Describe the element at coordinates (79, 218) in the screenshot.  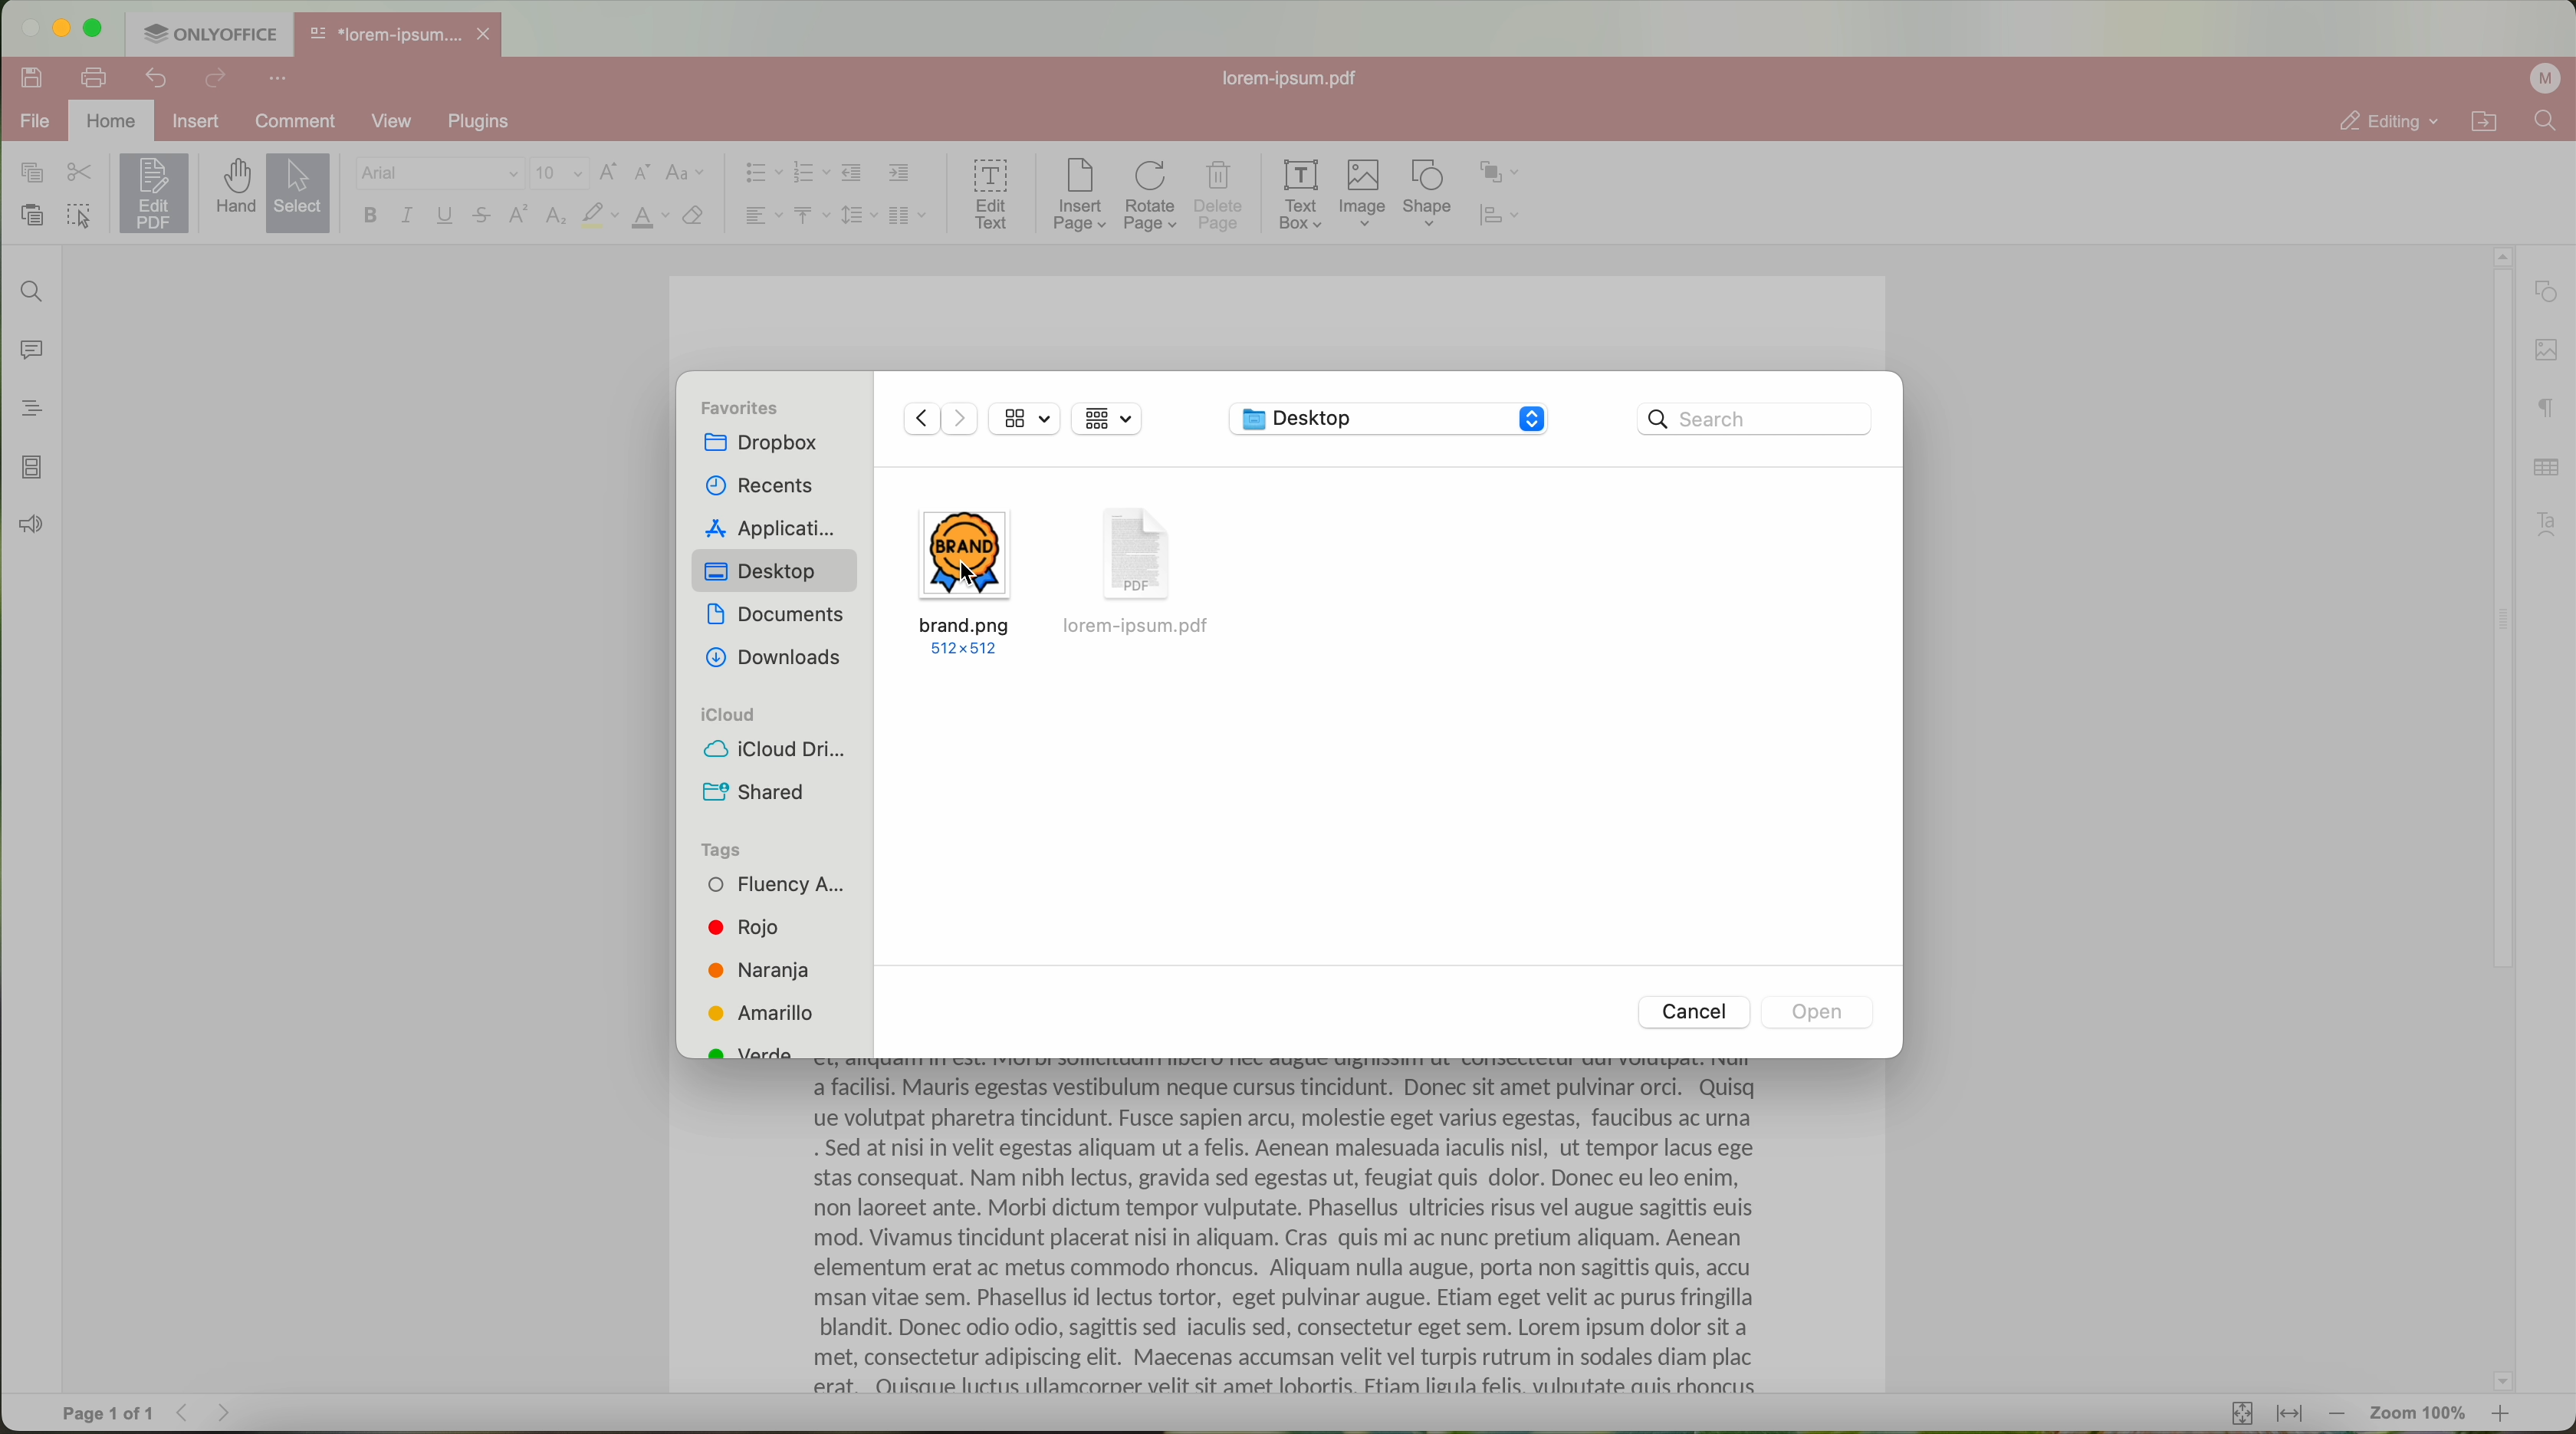
I see `select all` at that location.